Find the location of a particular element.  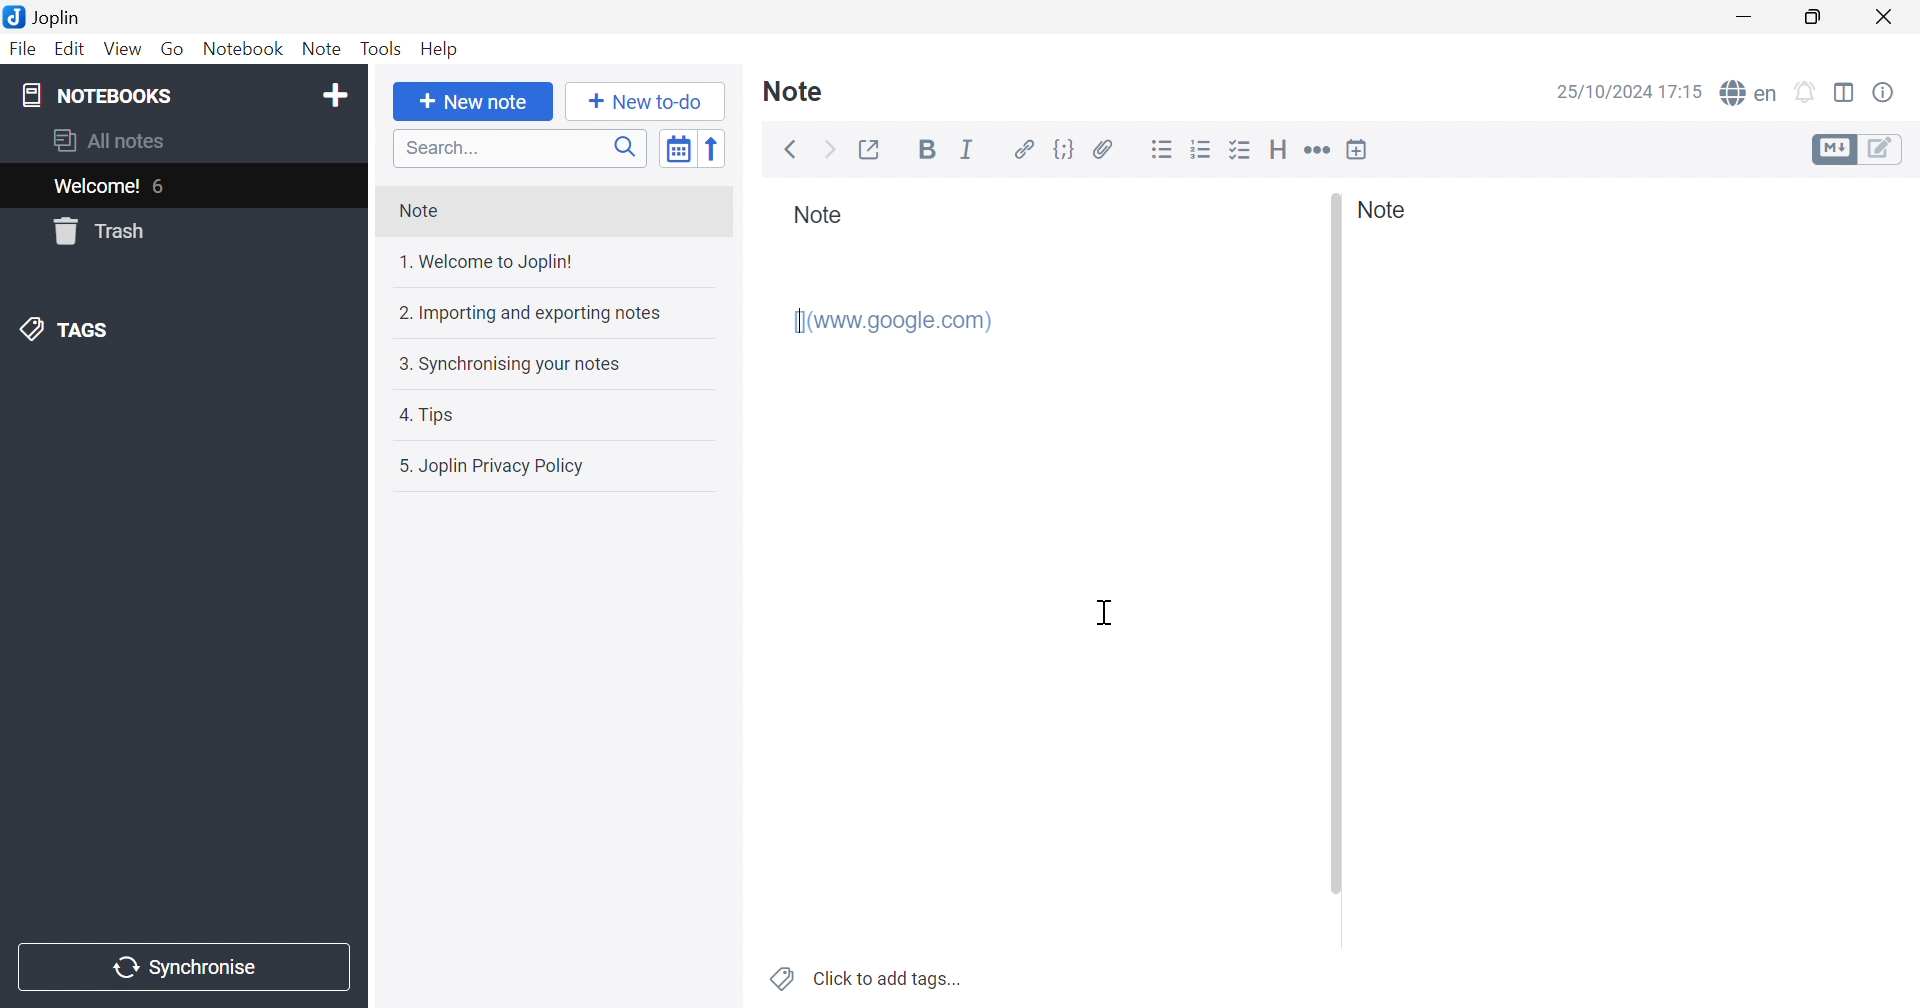

Spell checker is located at coordinates (1748, 94).